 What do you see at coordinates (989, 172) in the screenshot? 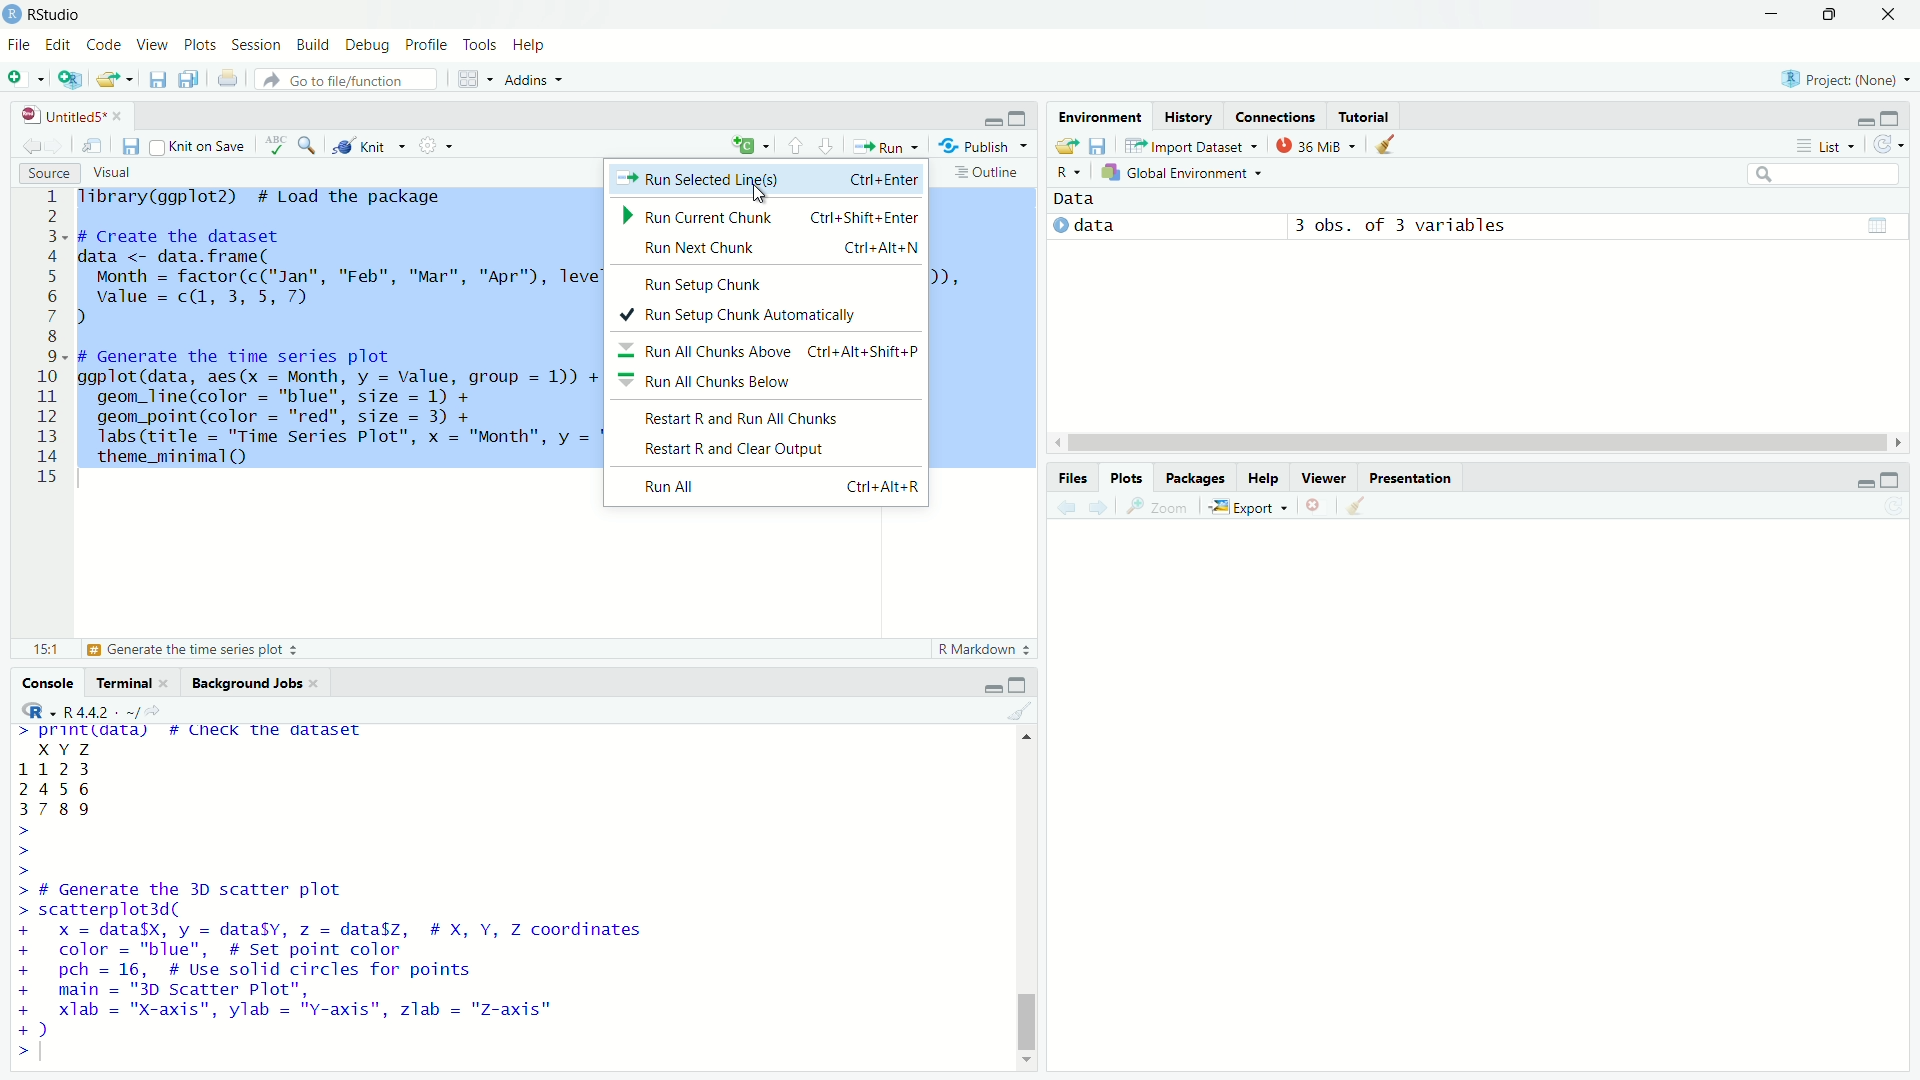
I see `outline` at bounding box center [989, 172].